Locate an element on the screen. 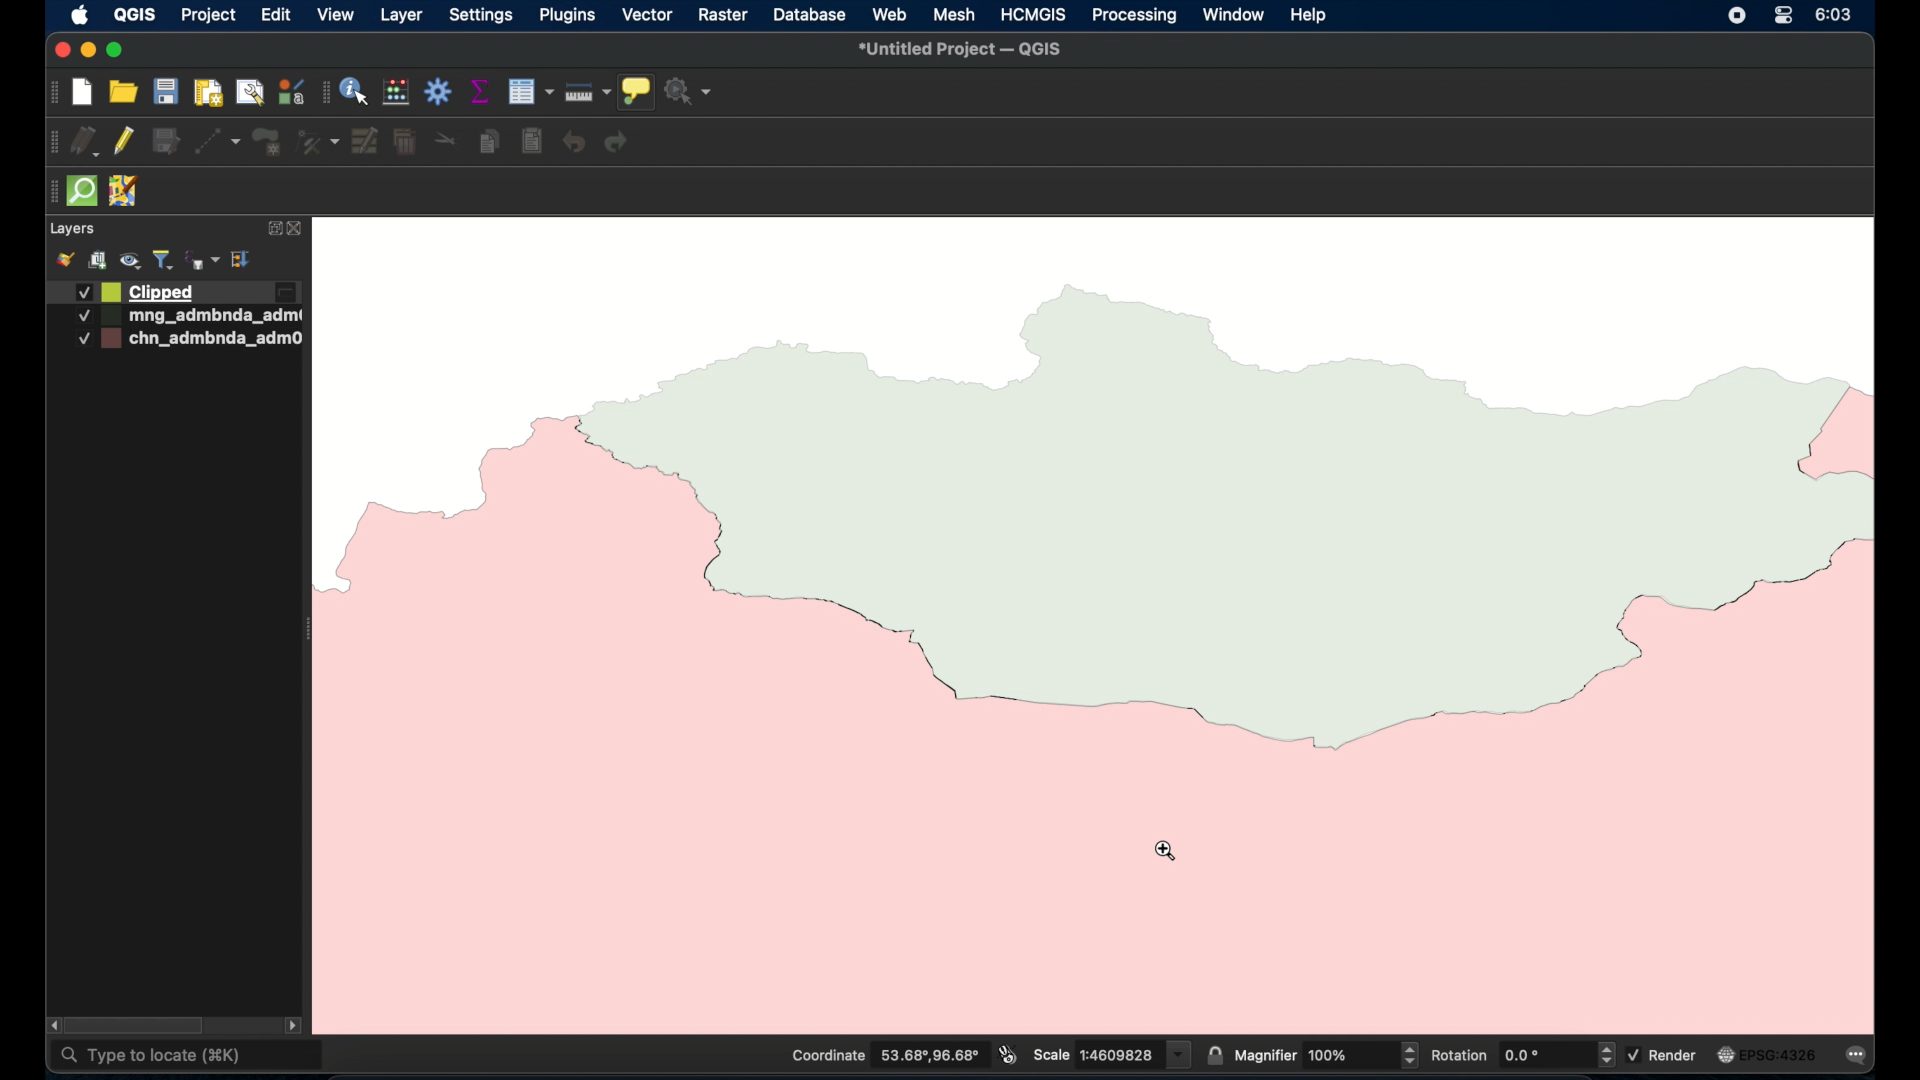 The image size is (1920, 1080). delete selected is located at coordinates (405, 143).